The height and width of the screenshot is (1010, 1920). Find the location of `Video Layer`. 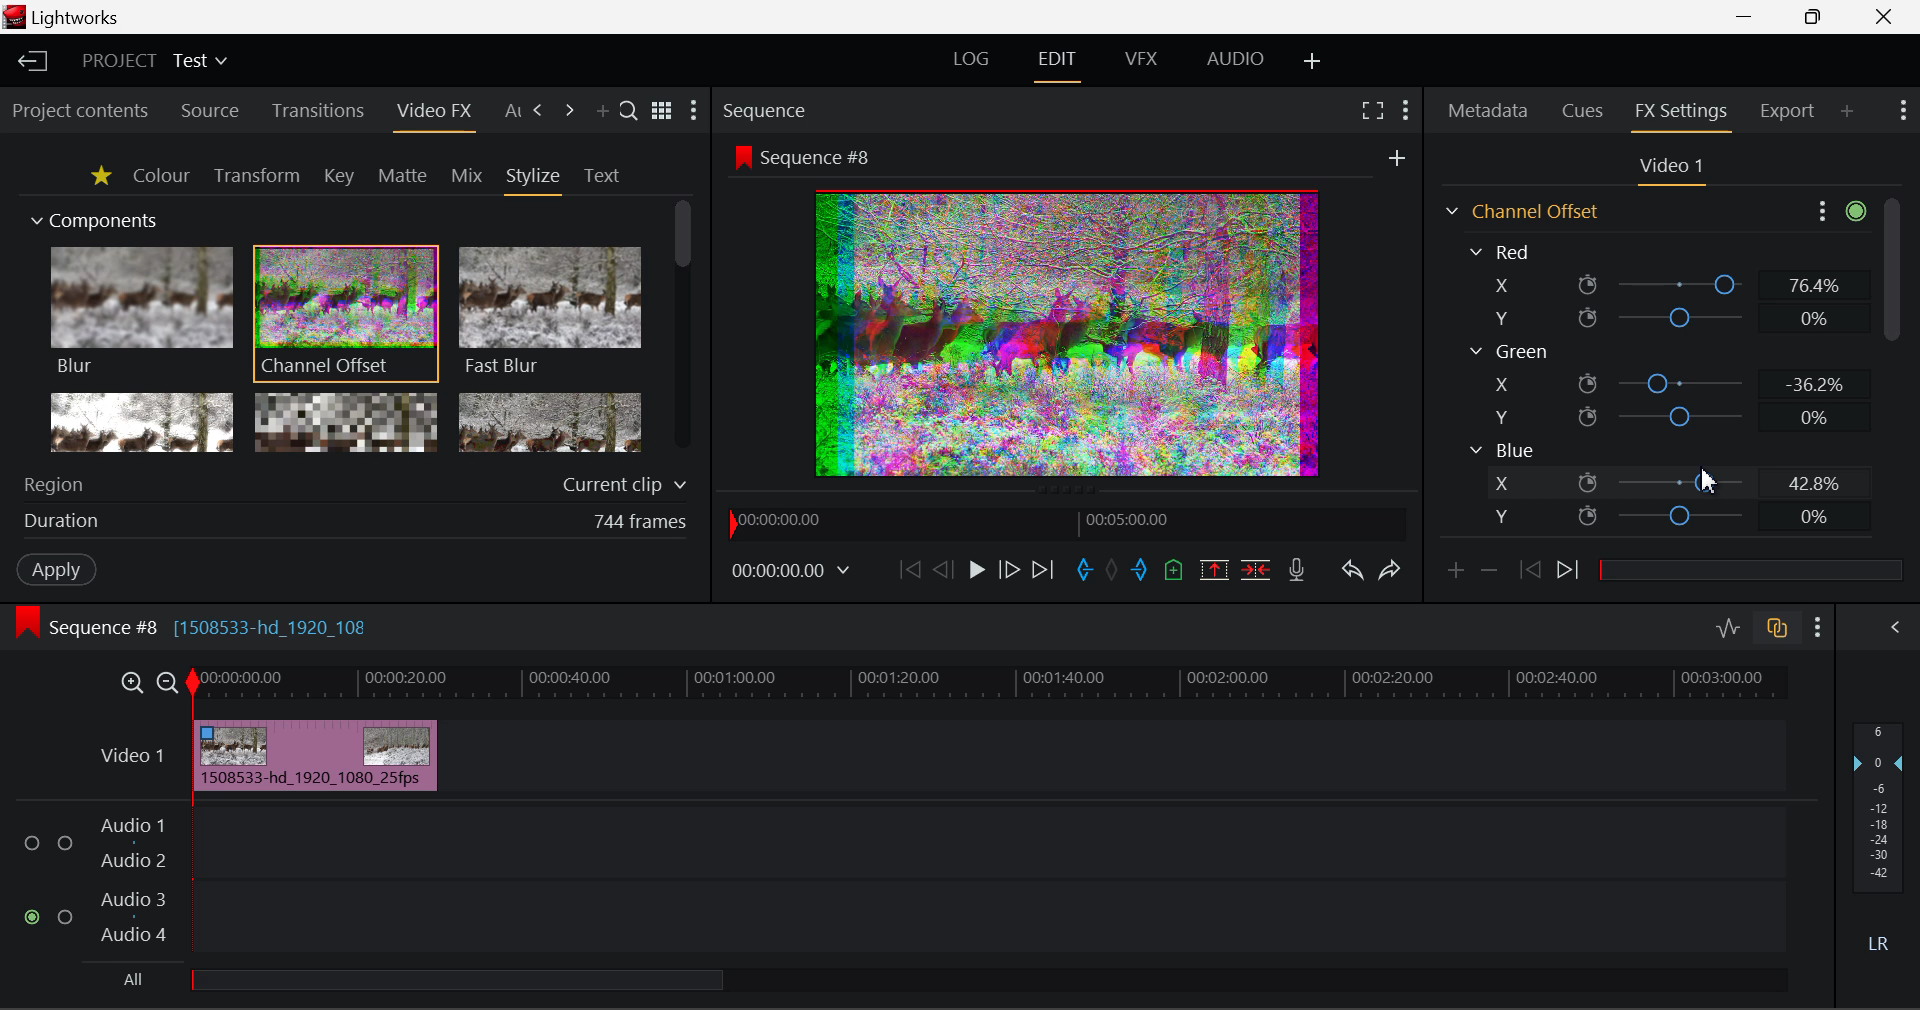

Video Layer is located at coordinates (134, 760).